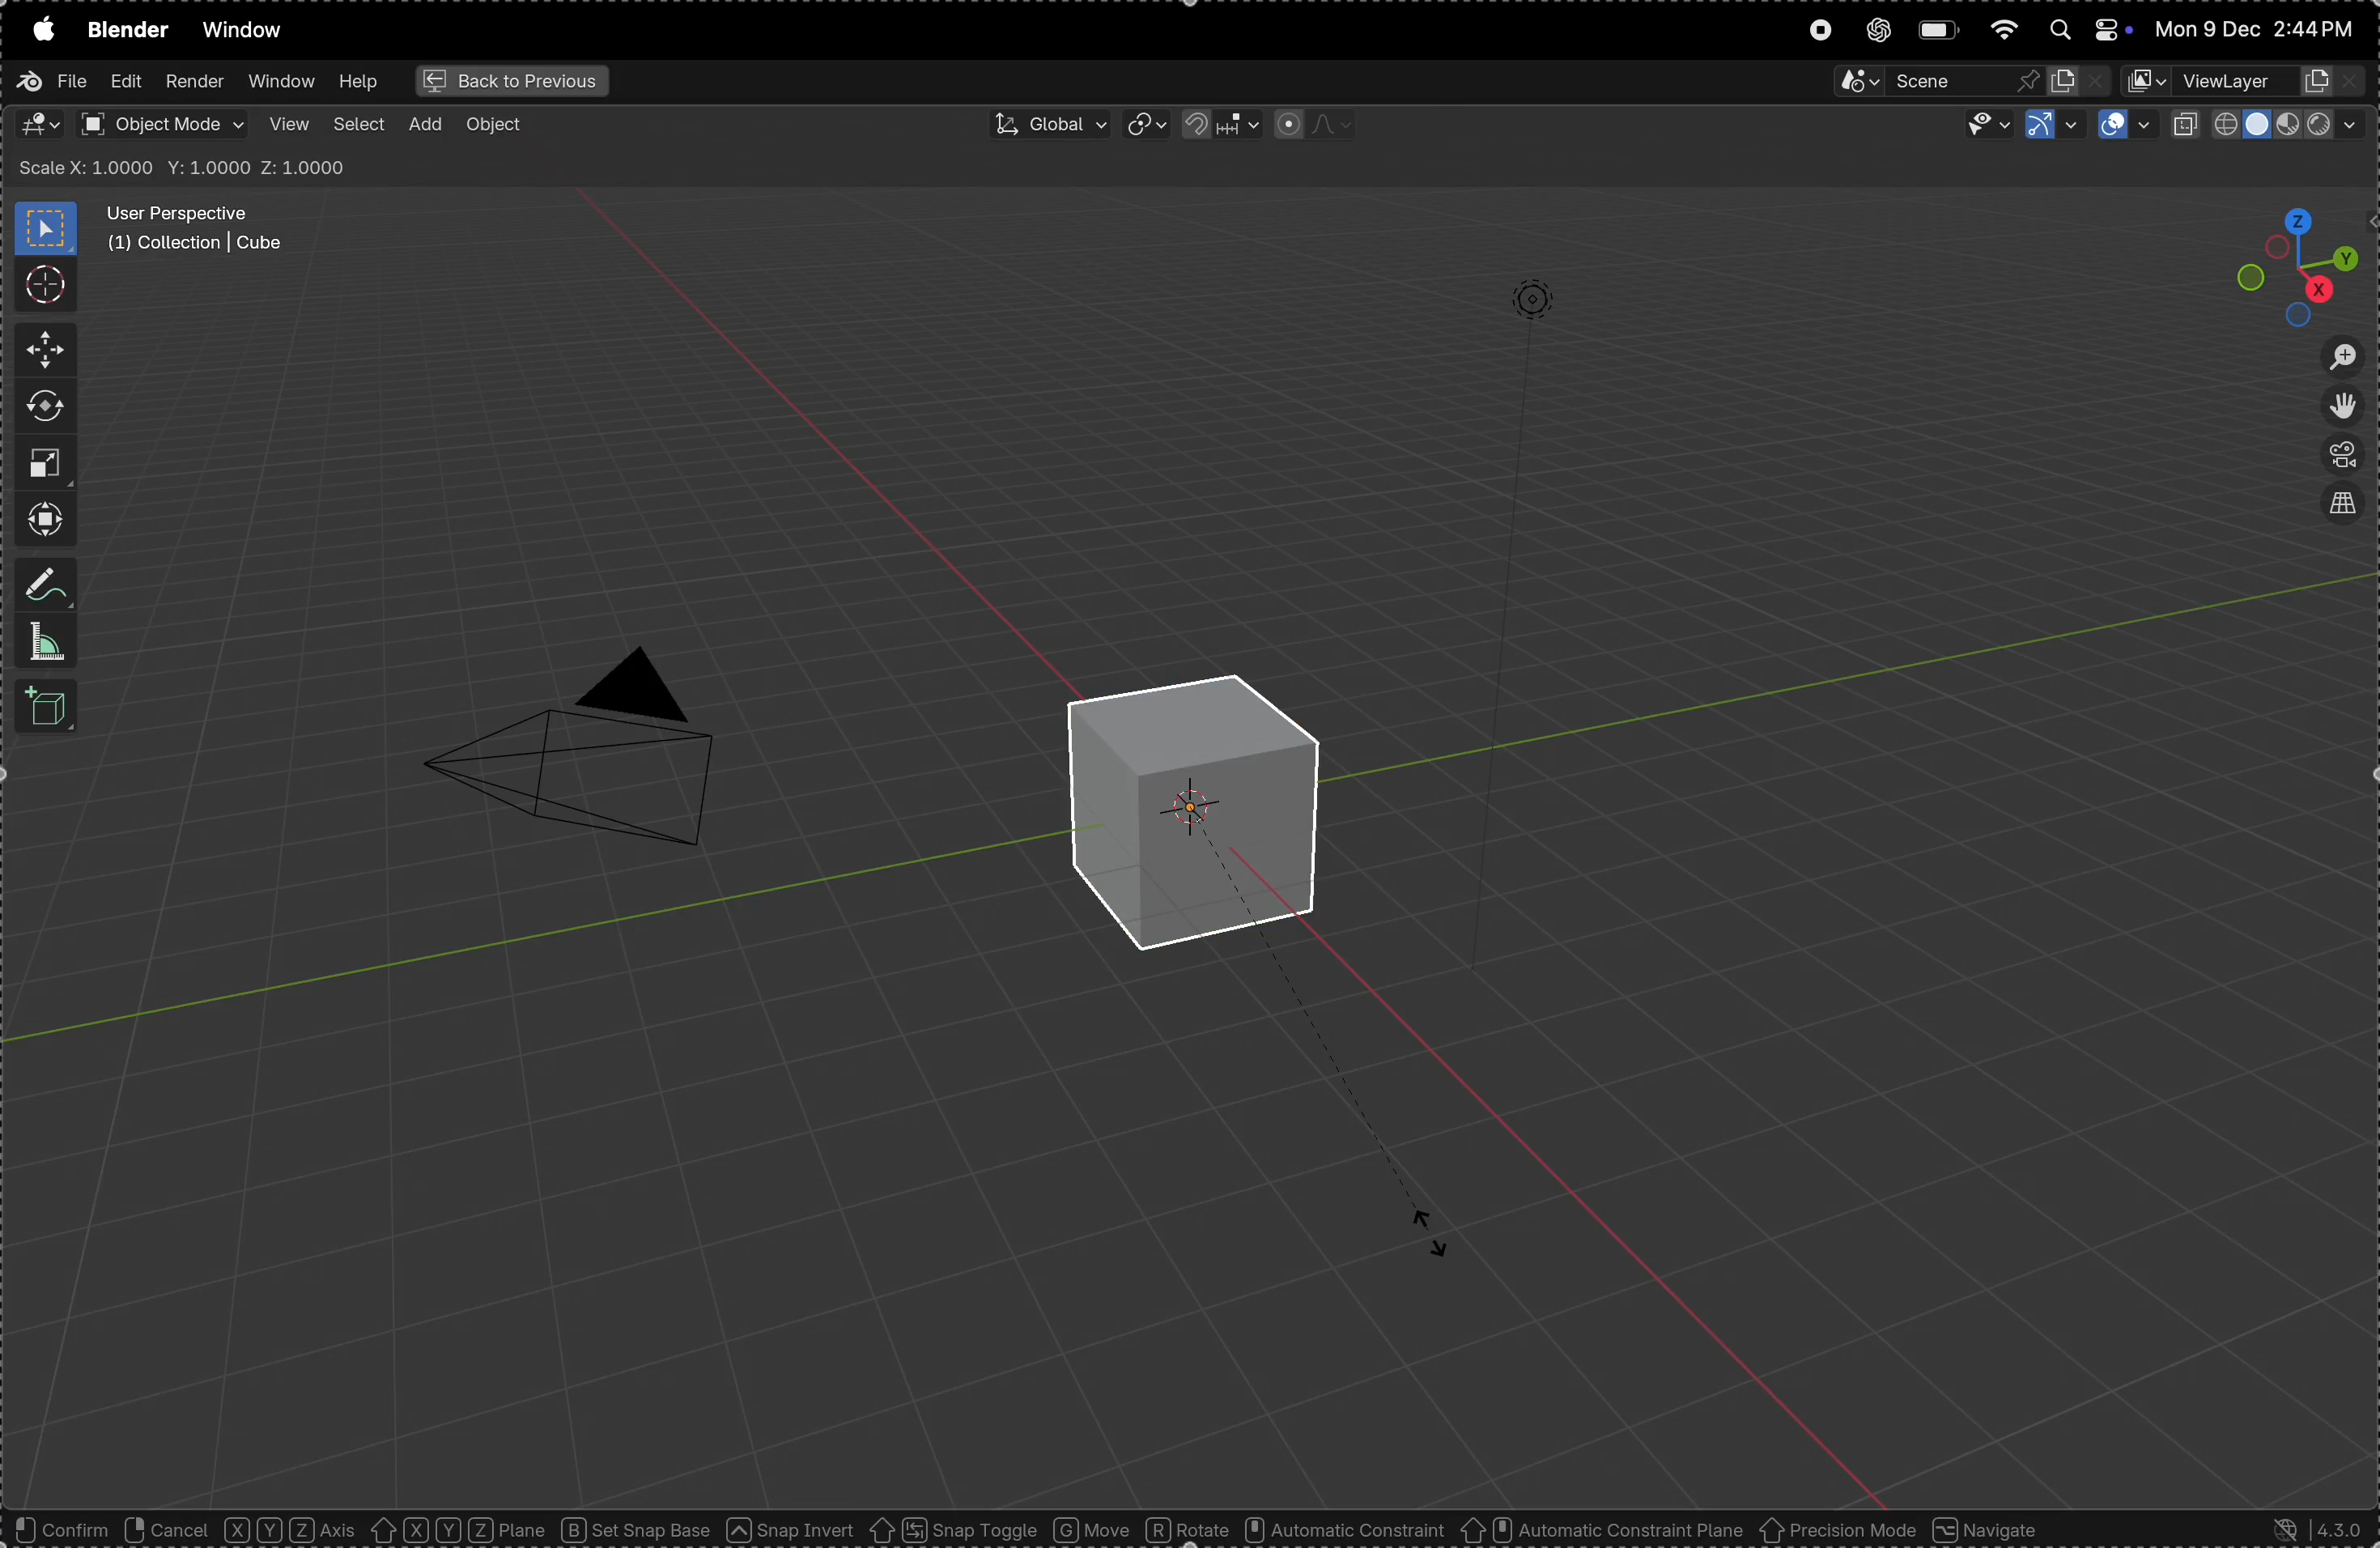 The width and height of the screenshot is (2380, 1548). What do you see at coordinates (279, 79) in the screenshot?
I see `` at bounding box center [279, 79].